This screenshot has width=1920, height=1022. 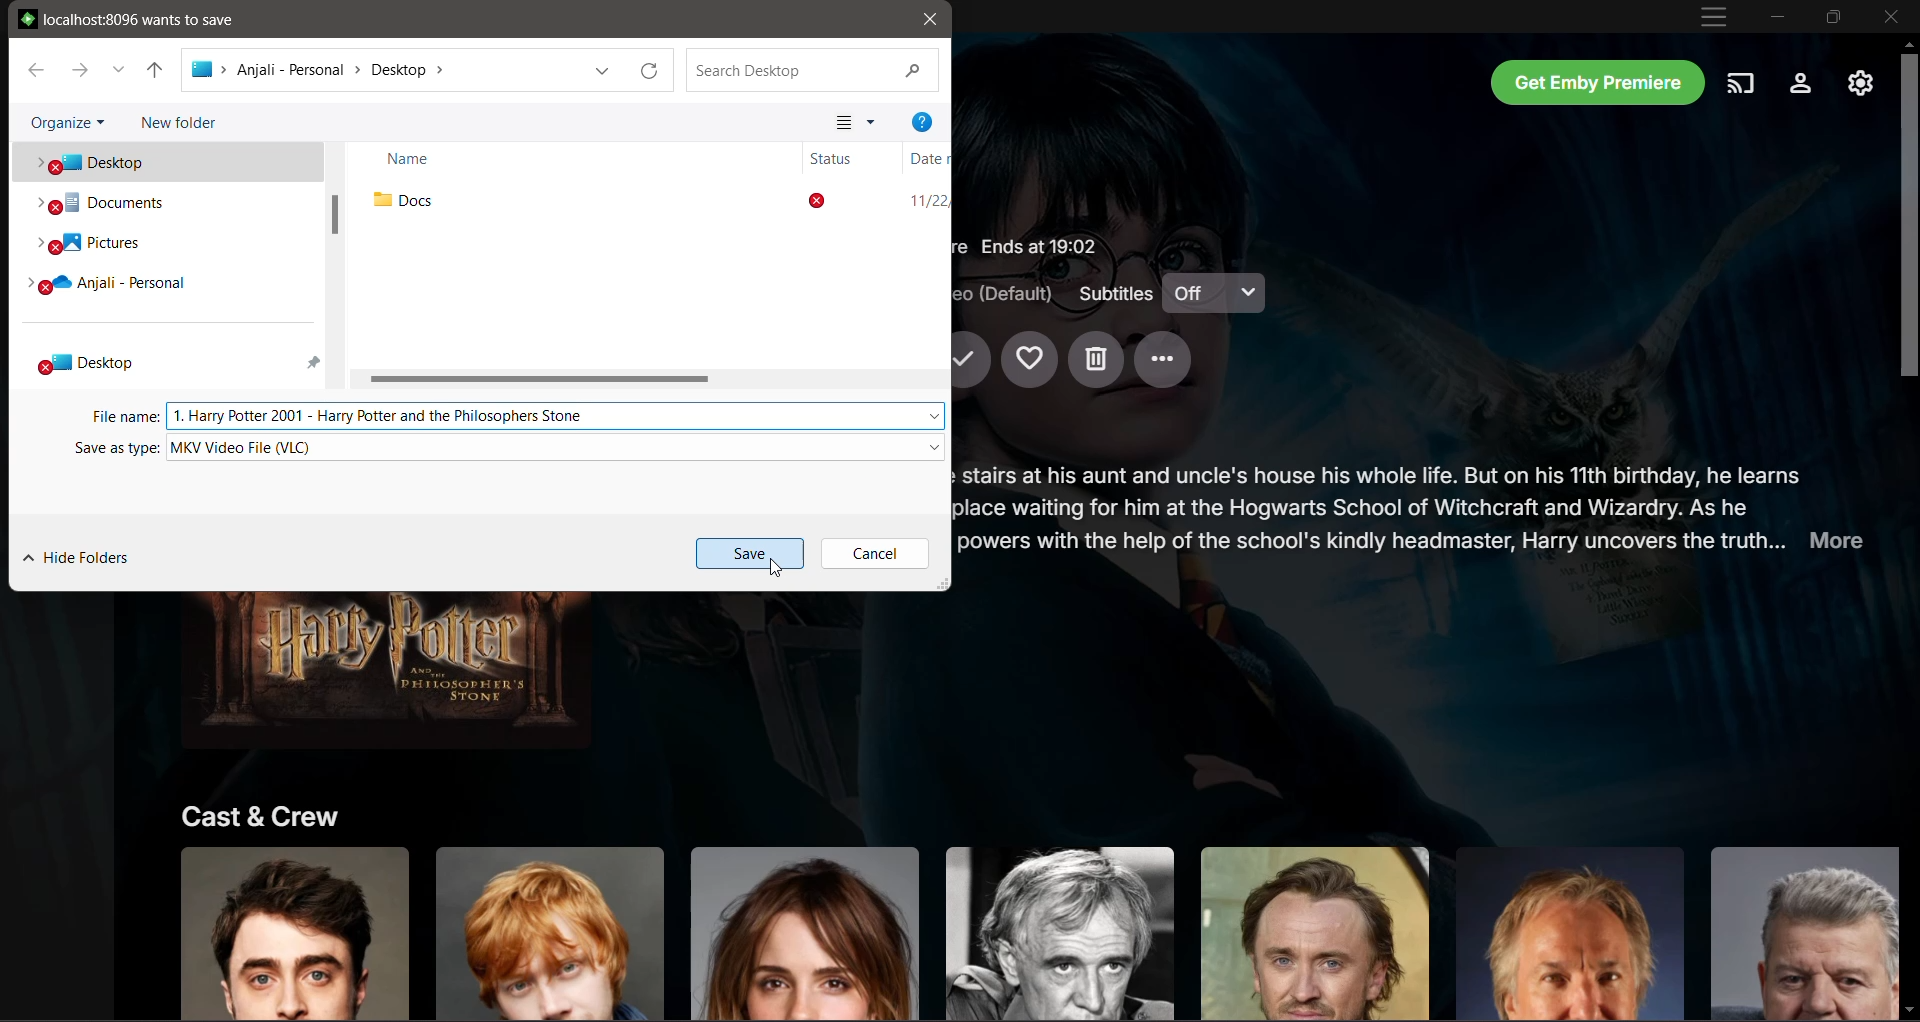 What do you see at coordinates (1859, 84) in the screenshot?
I see `Manage Emby Server` at bounding box center [1859, 84].